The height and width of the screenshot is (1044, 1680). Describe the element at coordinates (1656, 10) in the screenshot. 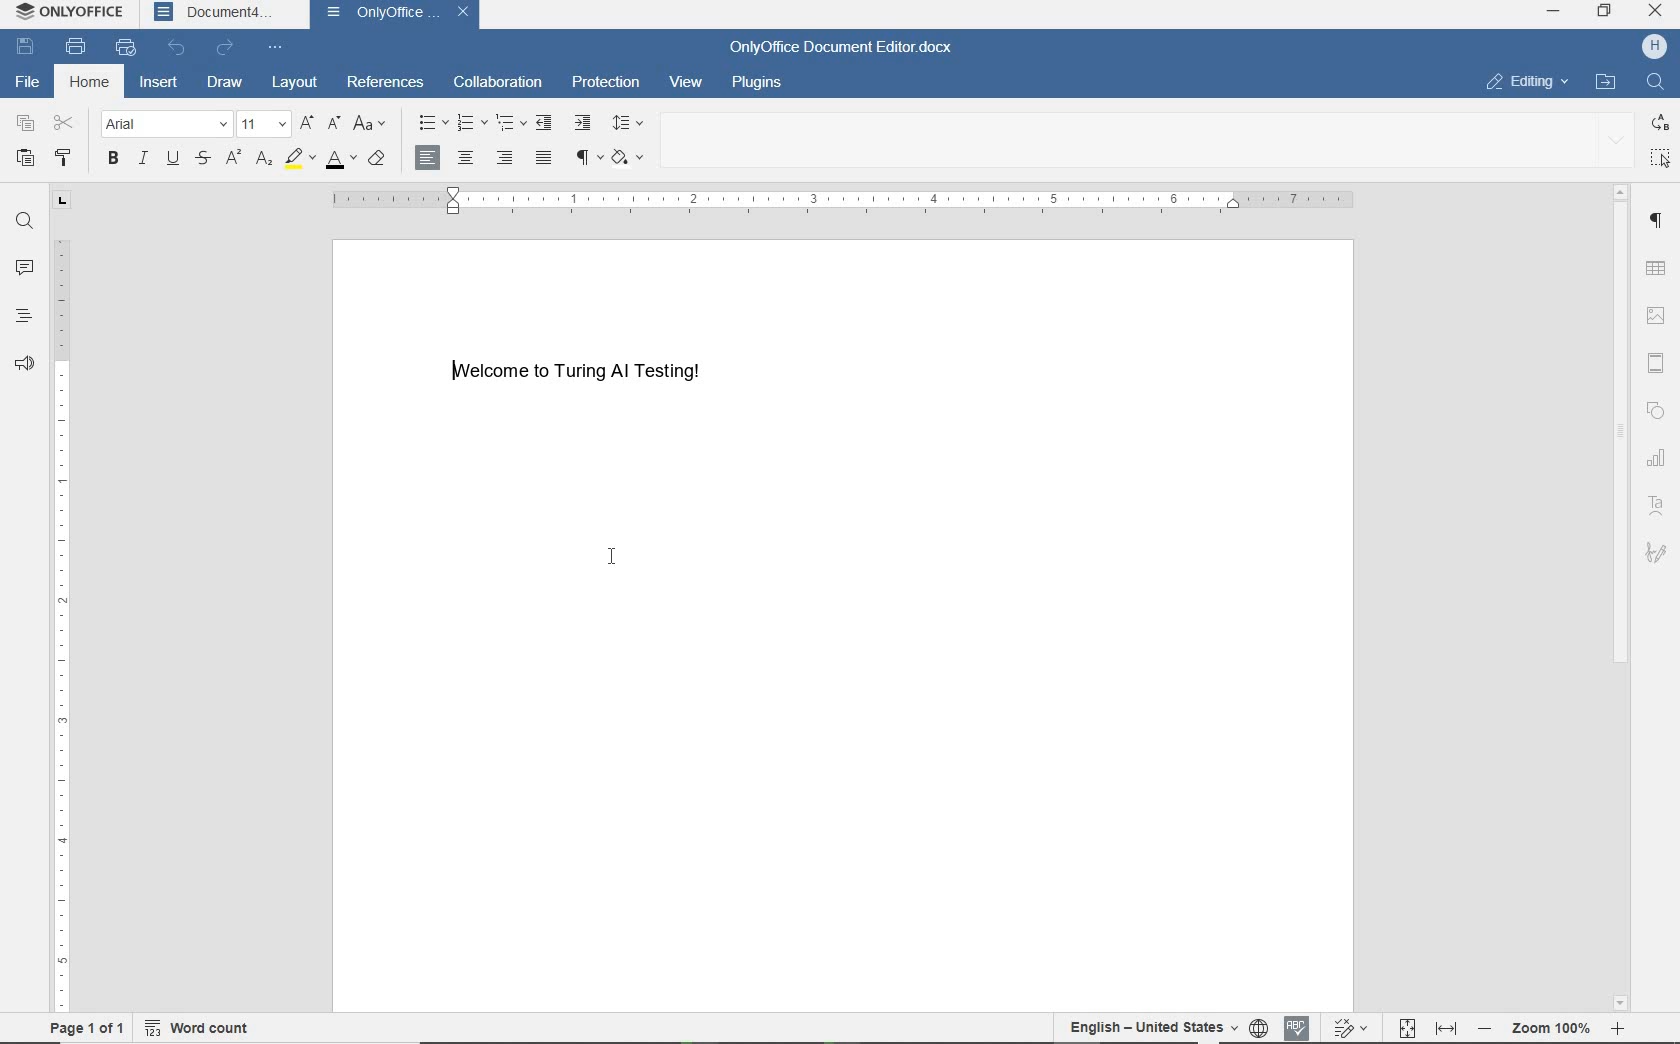

I see `close` at that location.